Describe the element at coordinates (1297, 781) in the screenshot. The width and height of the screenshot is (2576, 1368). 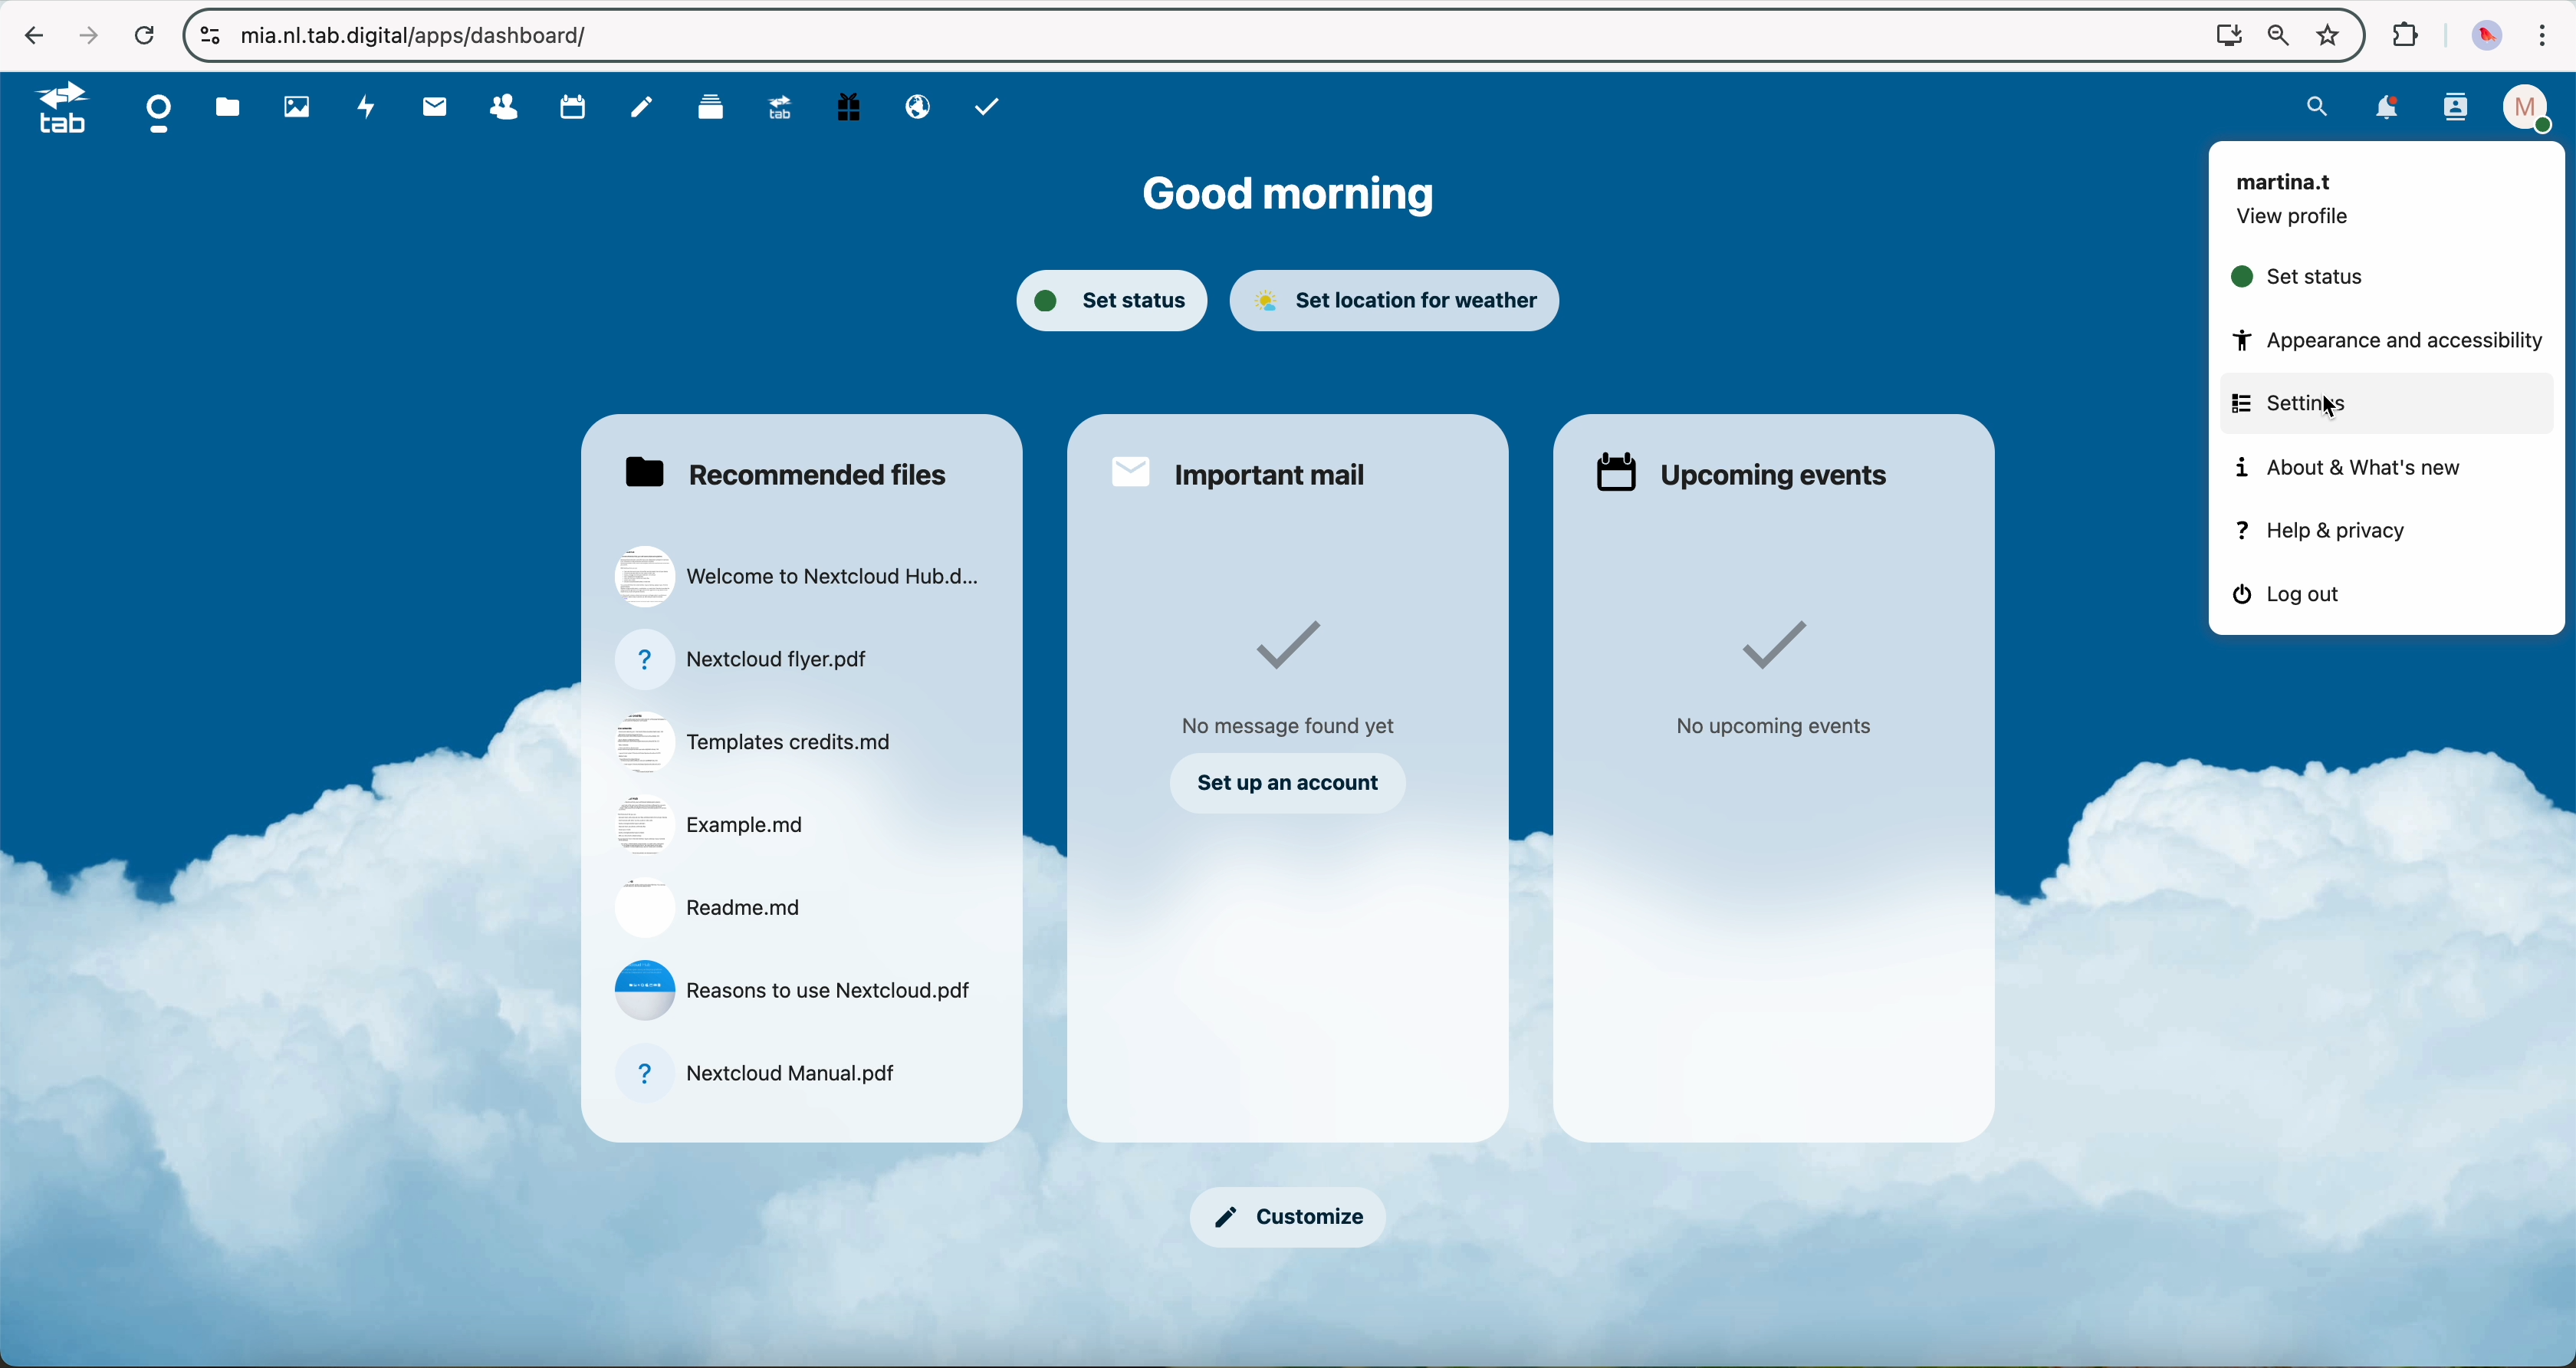
I see `set up an account` at that location.